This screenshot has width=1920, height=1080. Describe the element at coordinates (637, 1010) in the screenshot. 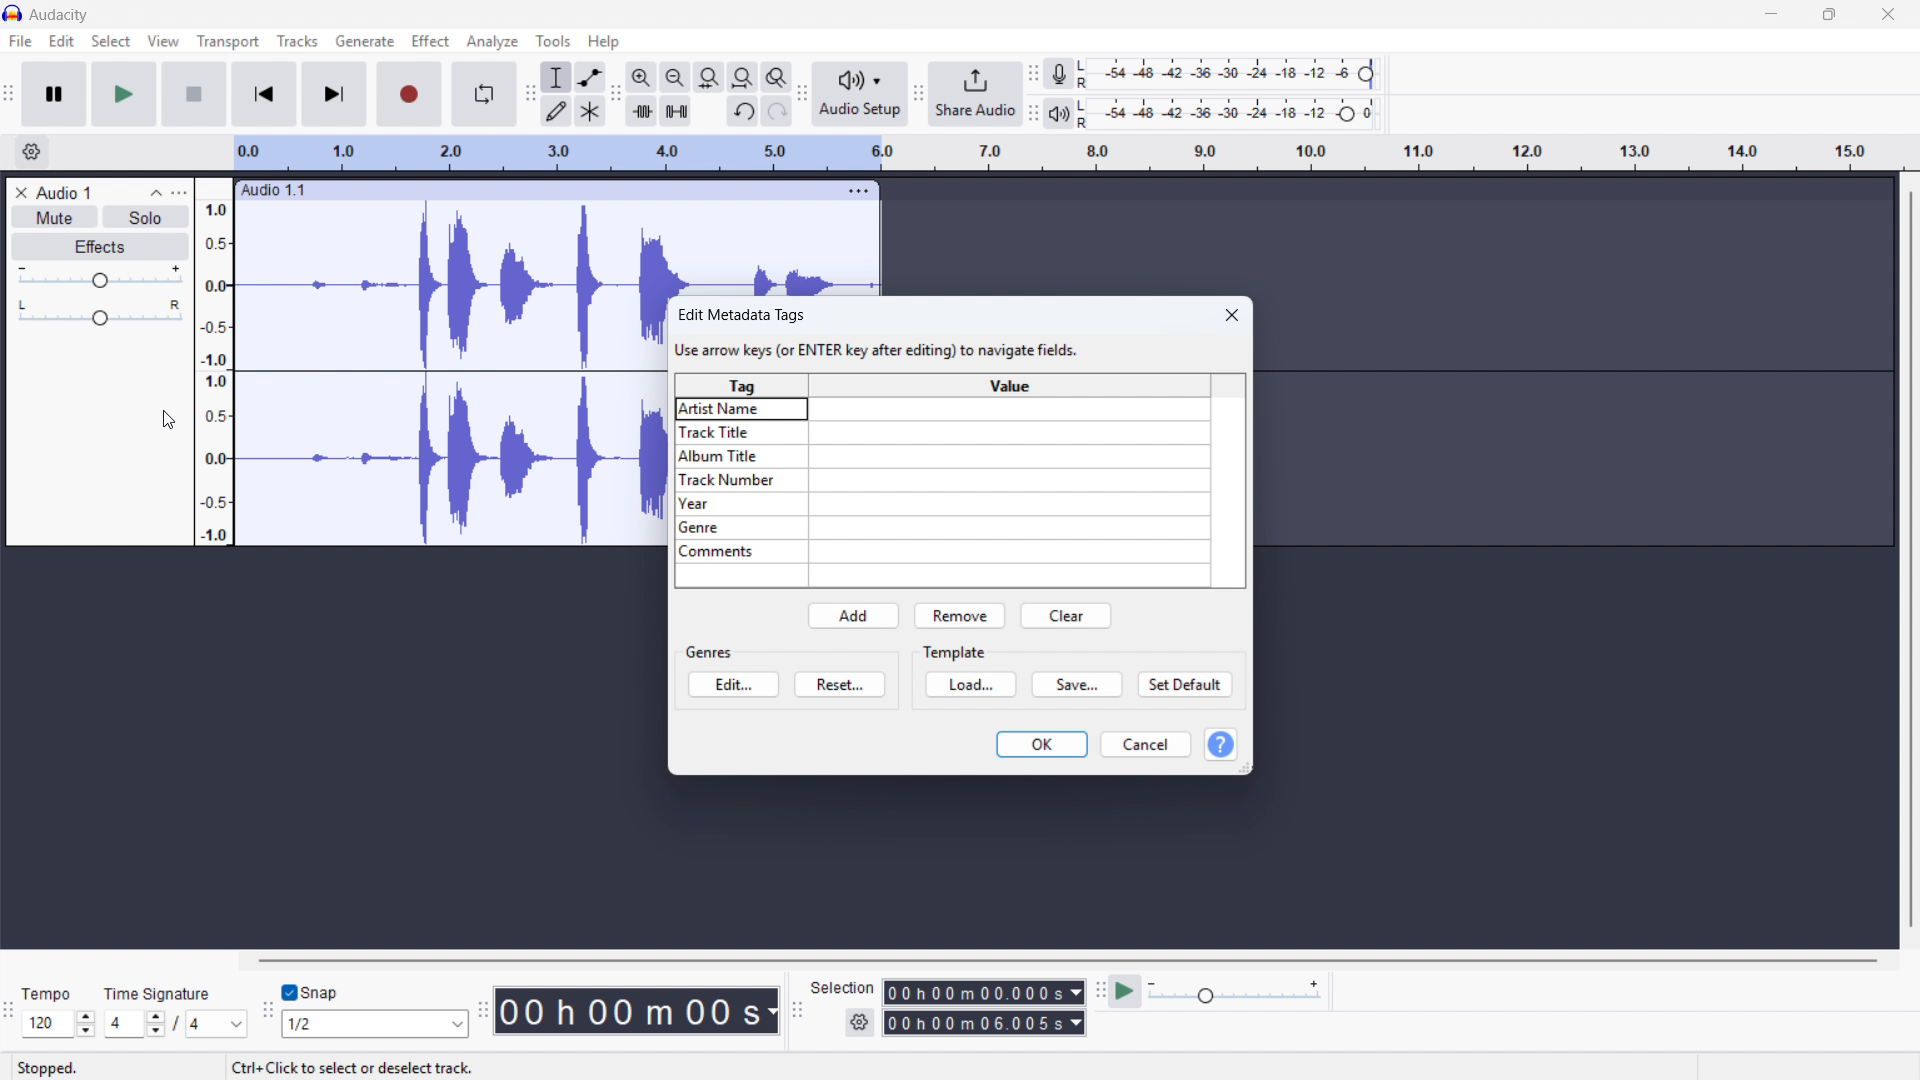

I see `timestamp` at that location.